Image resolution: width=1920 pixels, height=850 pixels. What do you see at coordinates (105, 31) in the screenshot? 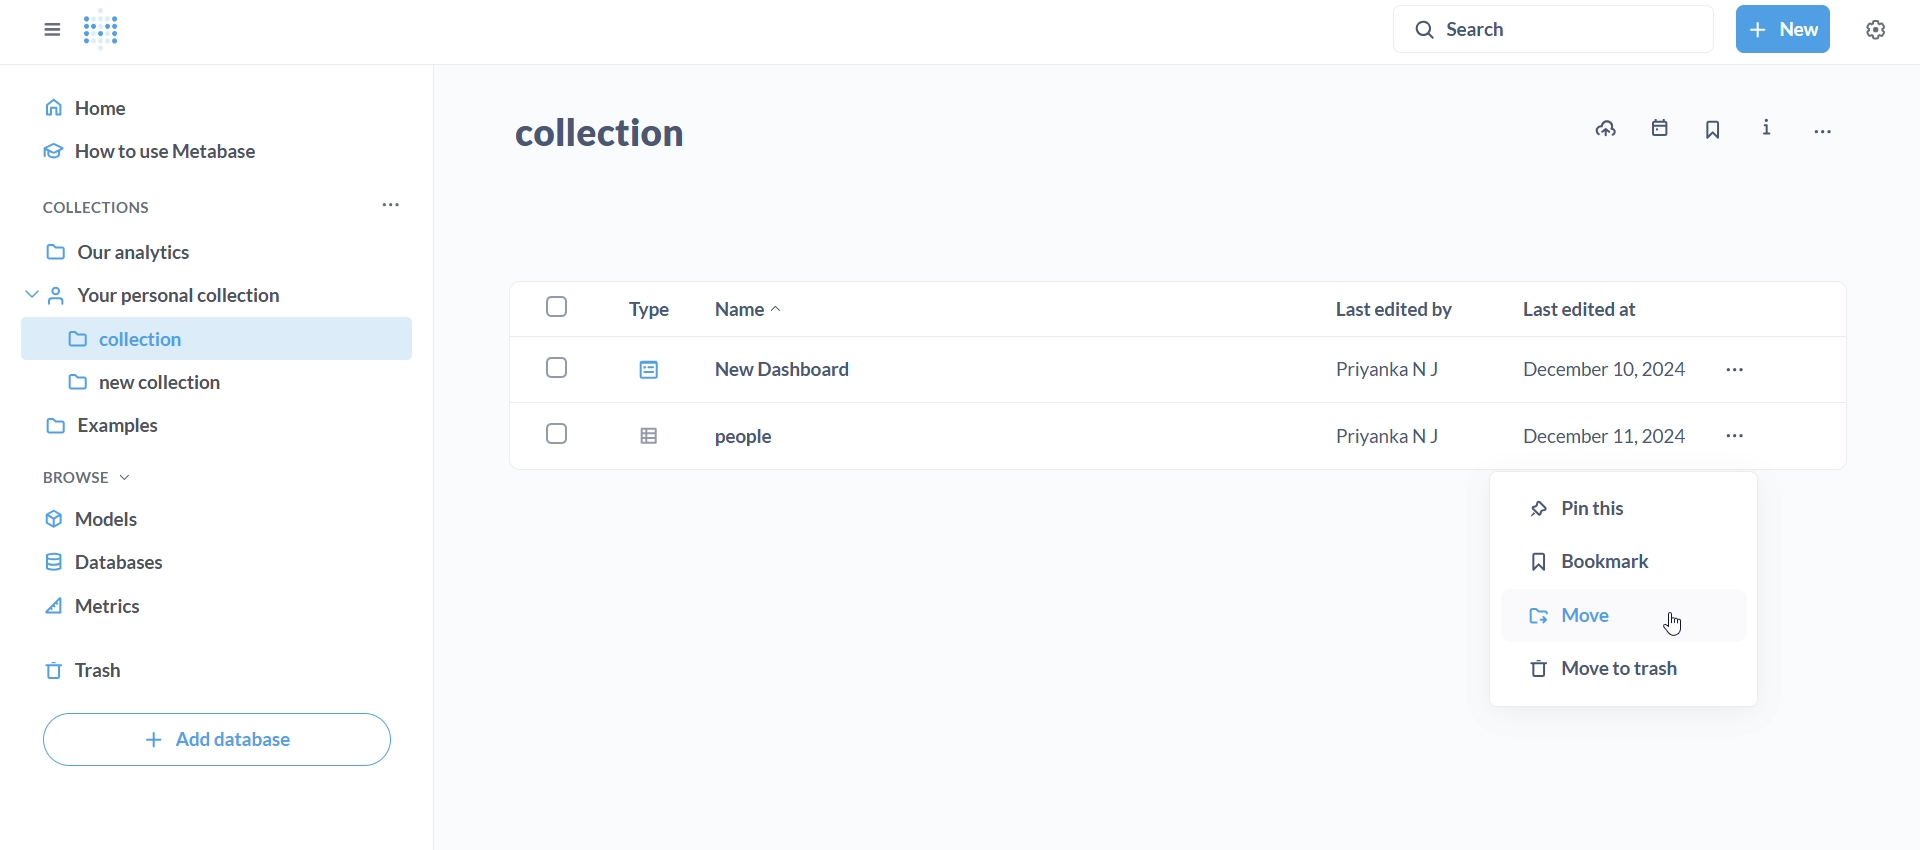
I see `logo` at bounding box center [105, 31].